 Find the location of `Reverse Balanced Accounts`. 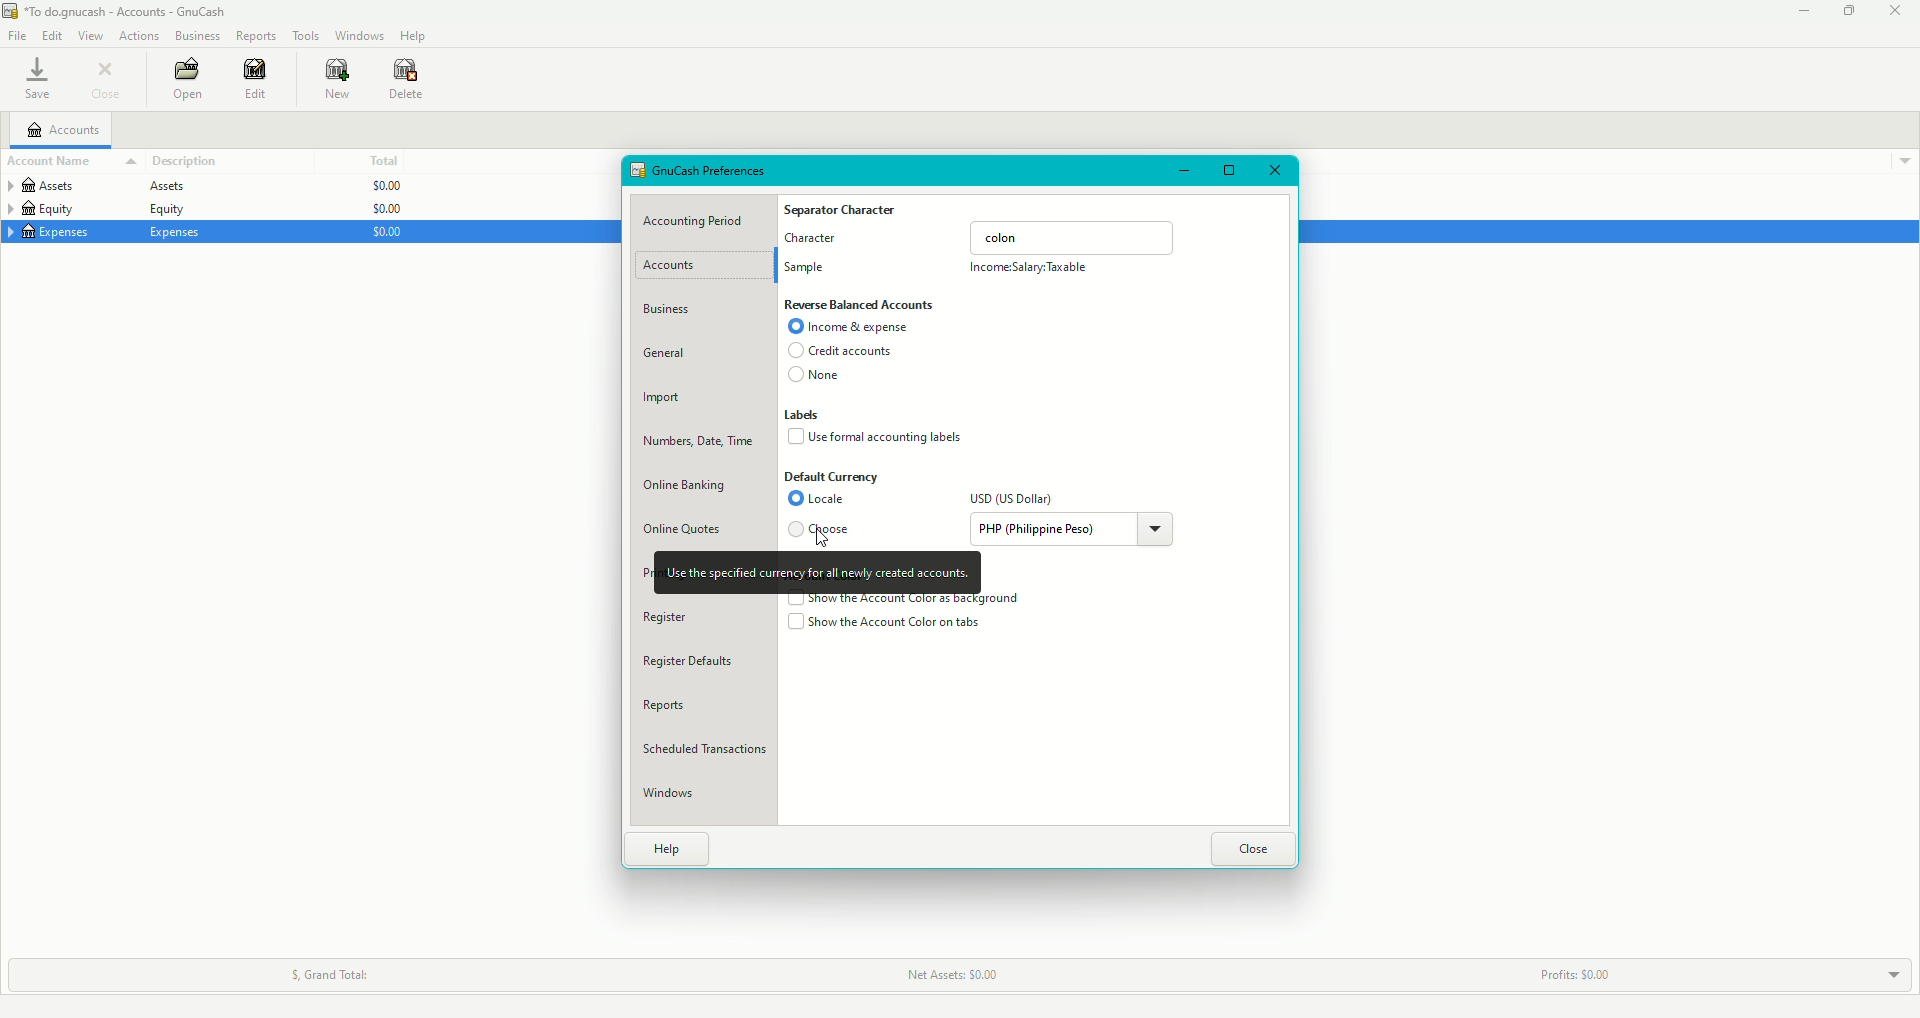

Reverse Balanced Accounts is located at coordinates (860, 305).